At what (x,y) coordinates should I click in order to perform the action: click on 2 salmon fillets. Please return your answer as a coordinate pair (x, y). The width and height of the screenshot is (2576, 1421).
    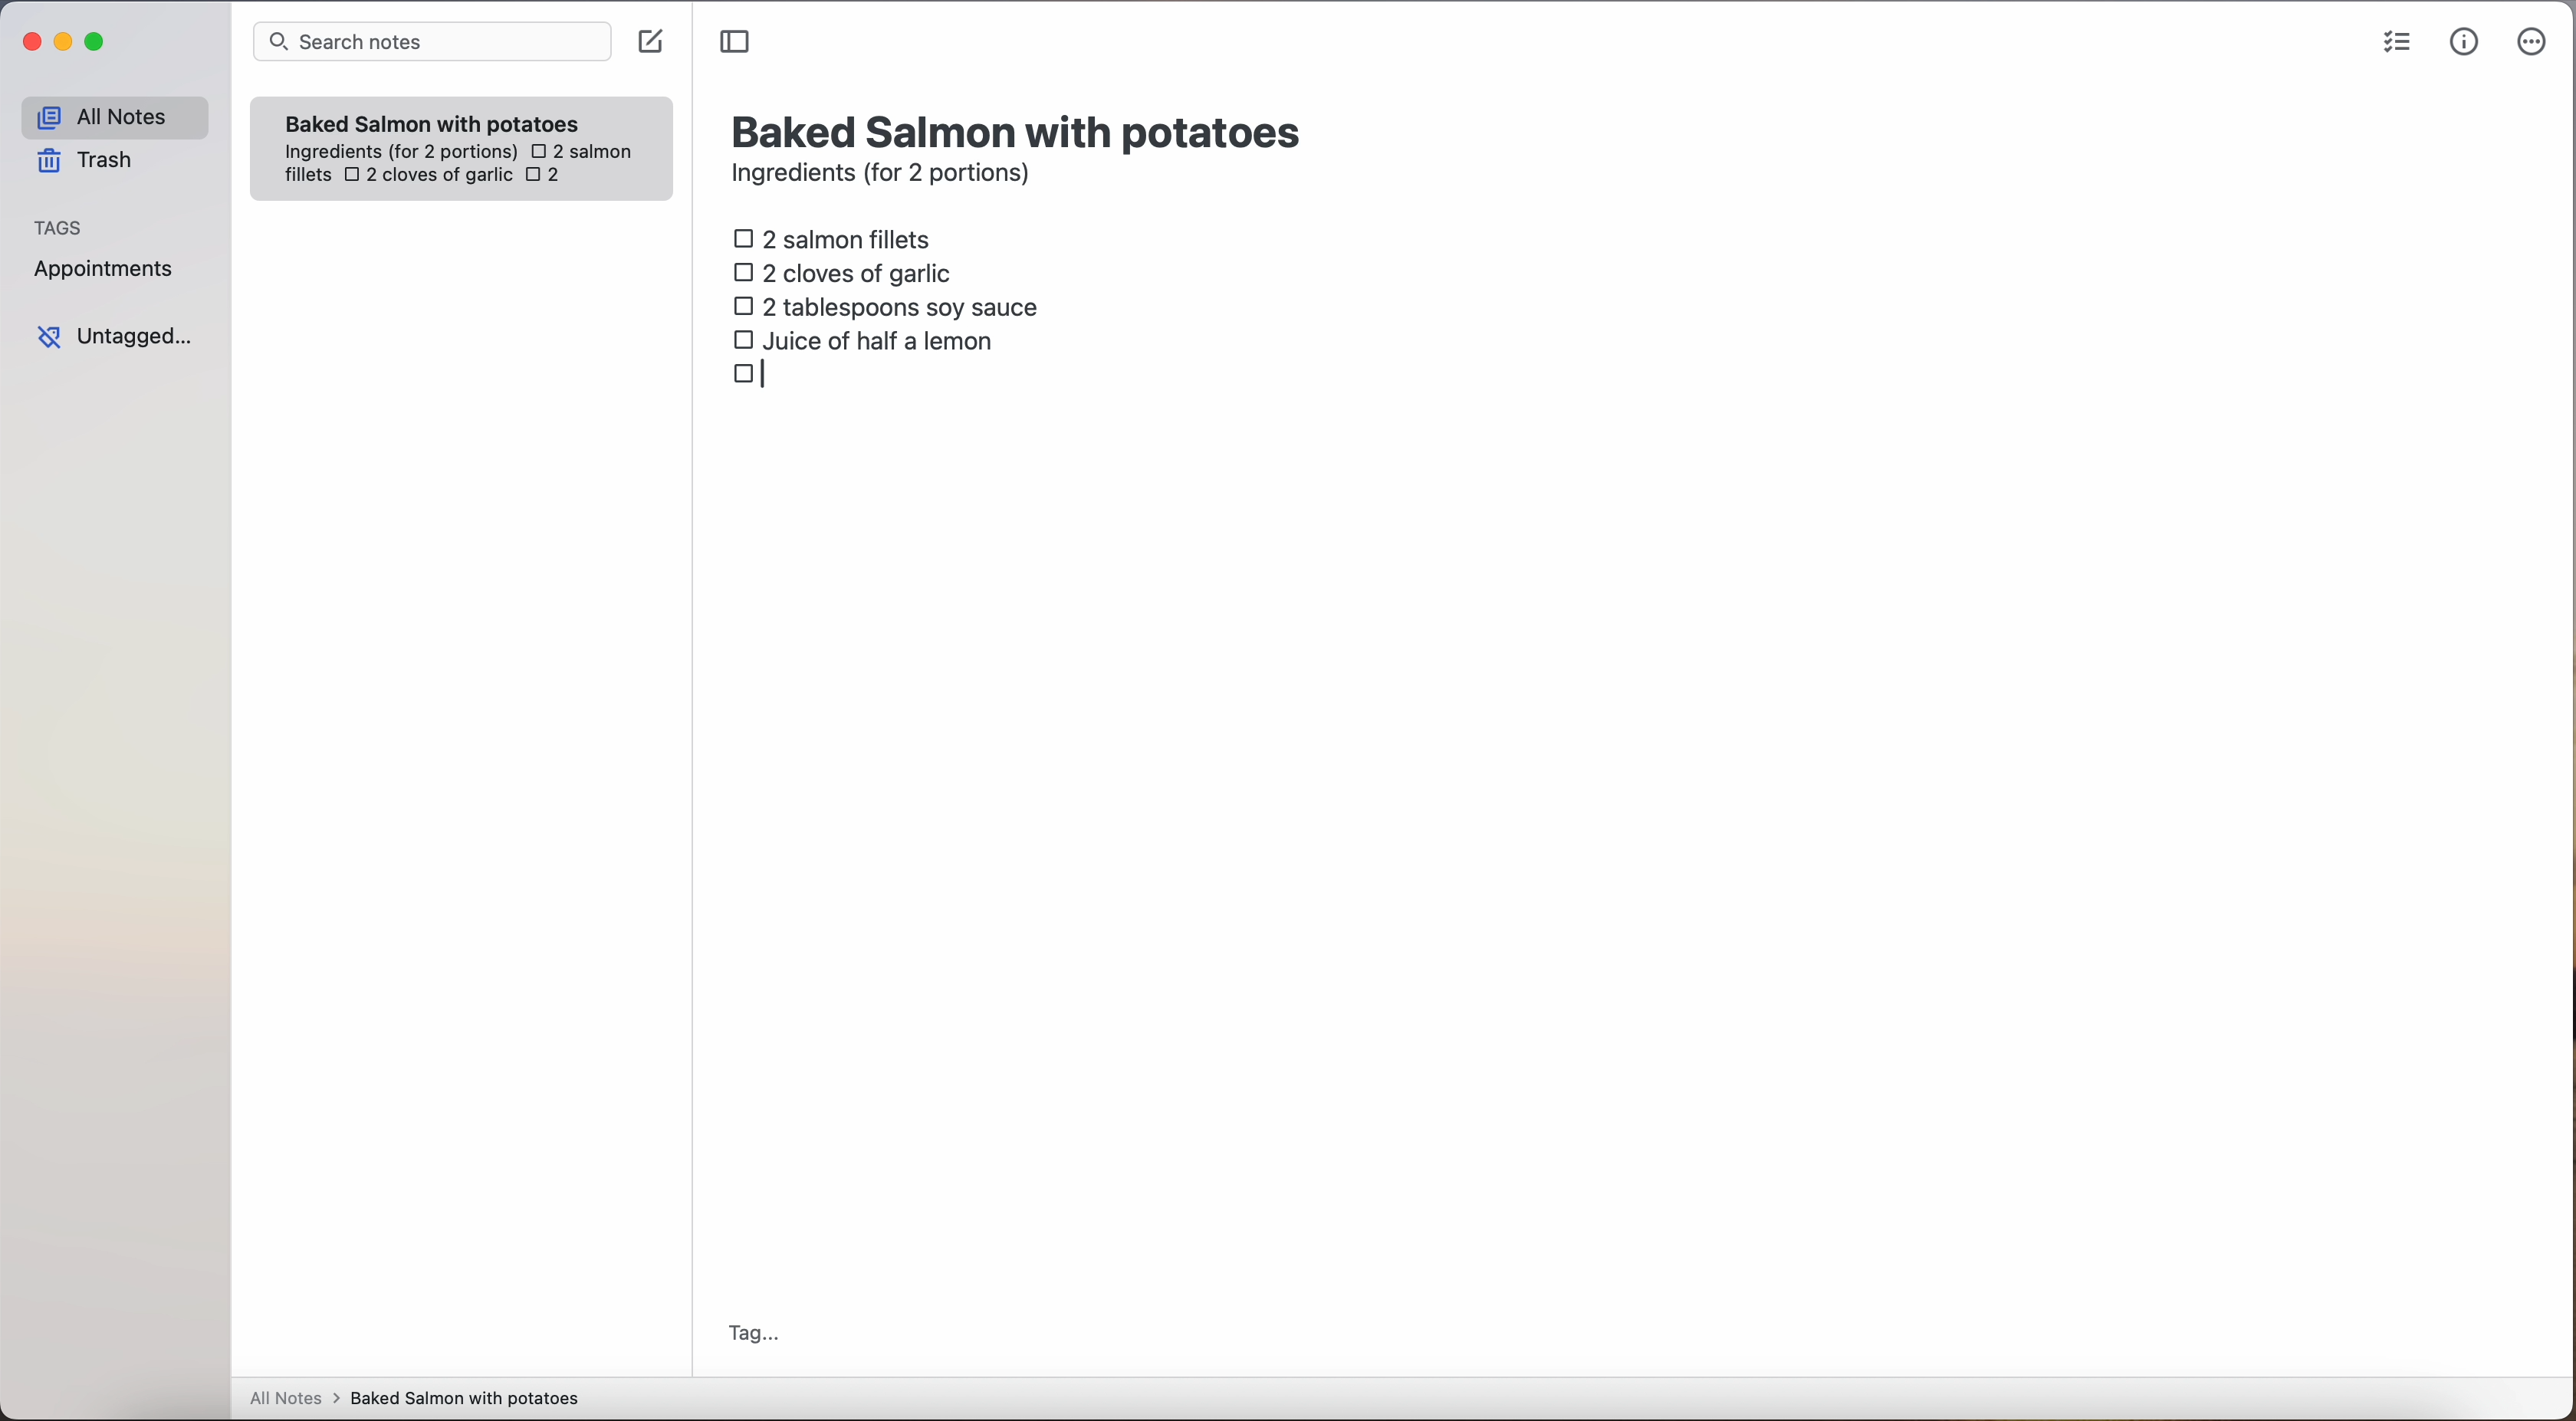
    Looking at the image, I should click on (839, 237).